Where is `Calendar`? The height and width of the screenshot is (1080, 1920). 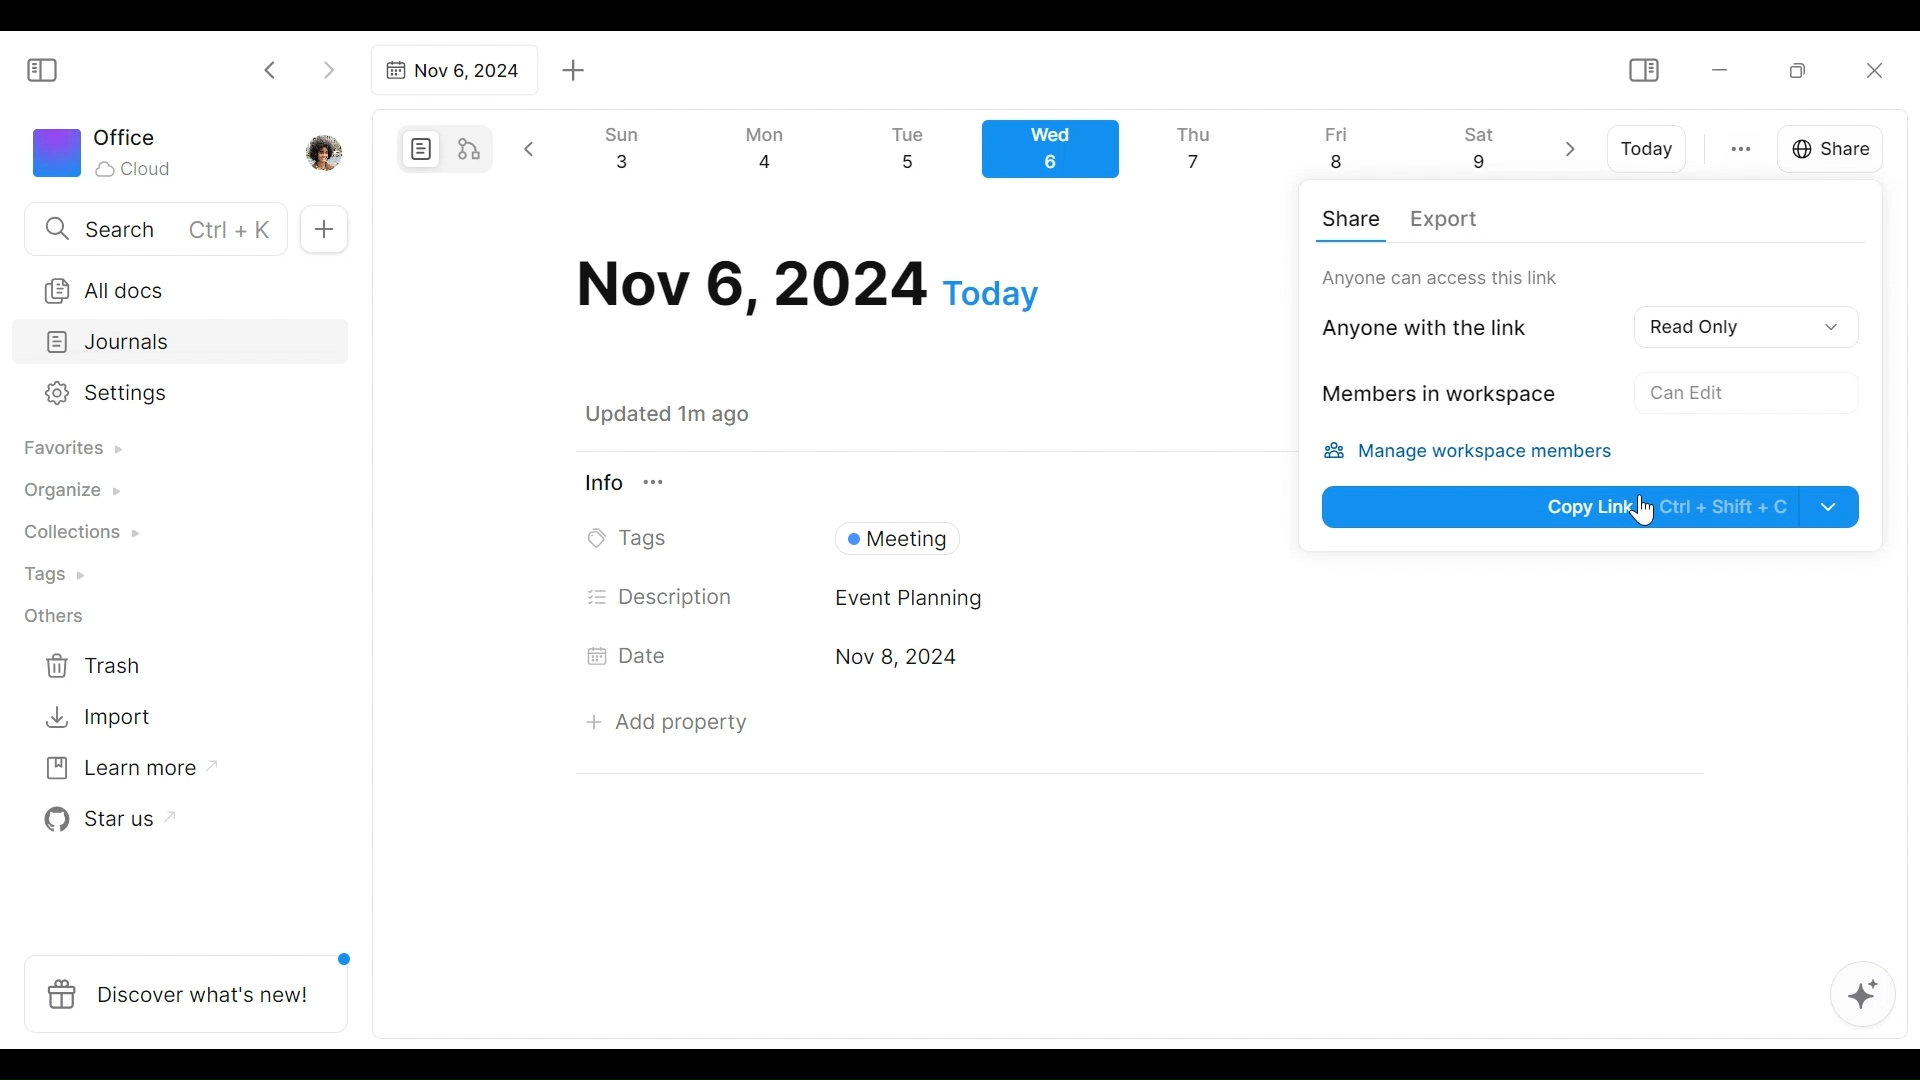 Calendar is located at coordinates (1059, 154).